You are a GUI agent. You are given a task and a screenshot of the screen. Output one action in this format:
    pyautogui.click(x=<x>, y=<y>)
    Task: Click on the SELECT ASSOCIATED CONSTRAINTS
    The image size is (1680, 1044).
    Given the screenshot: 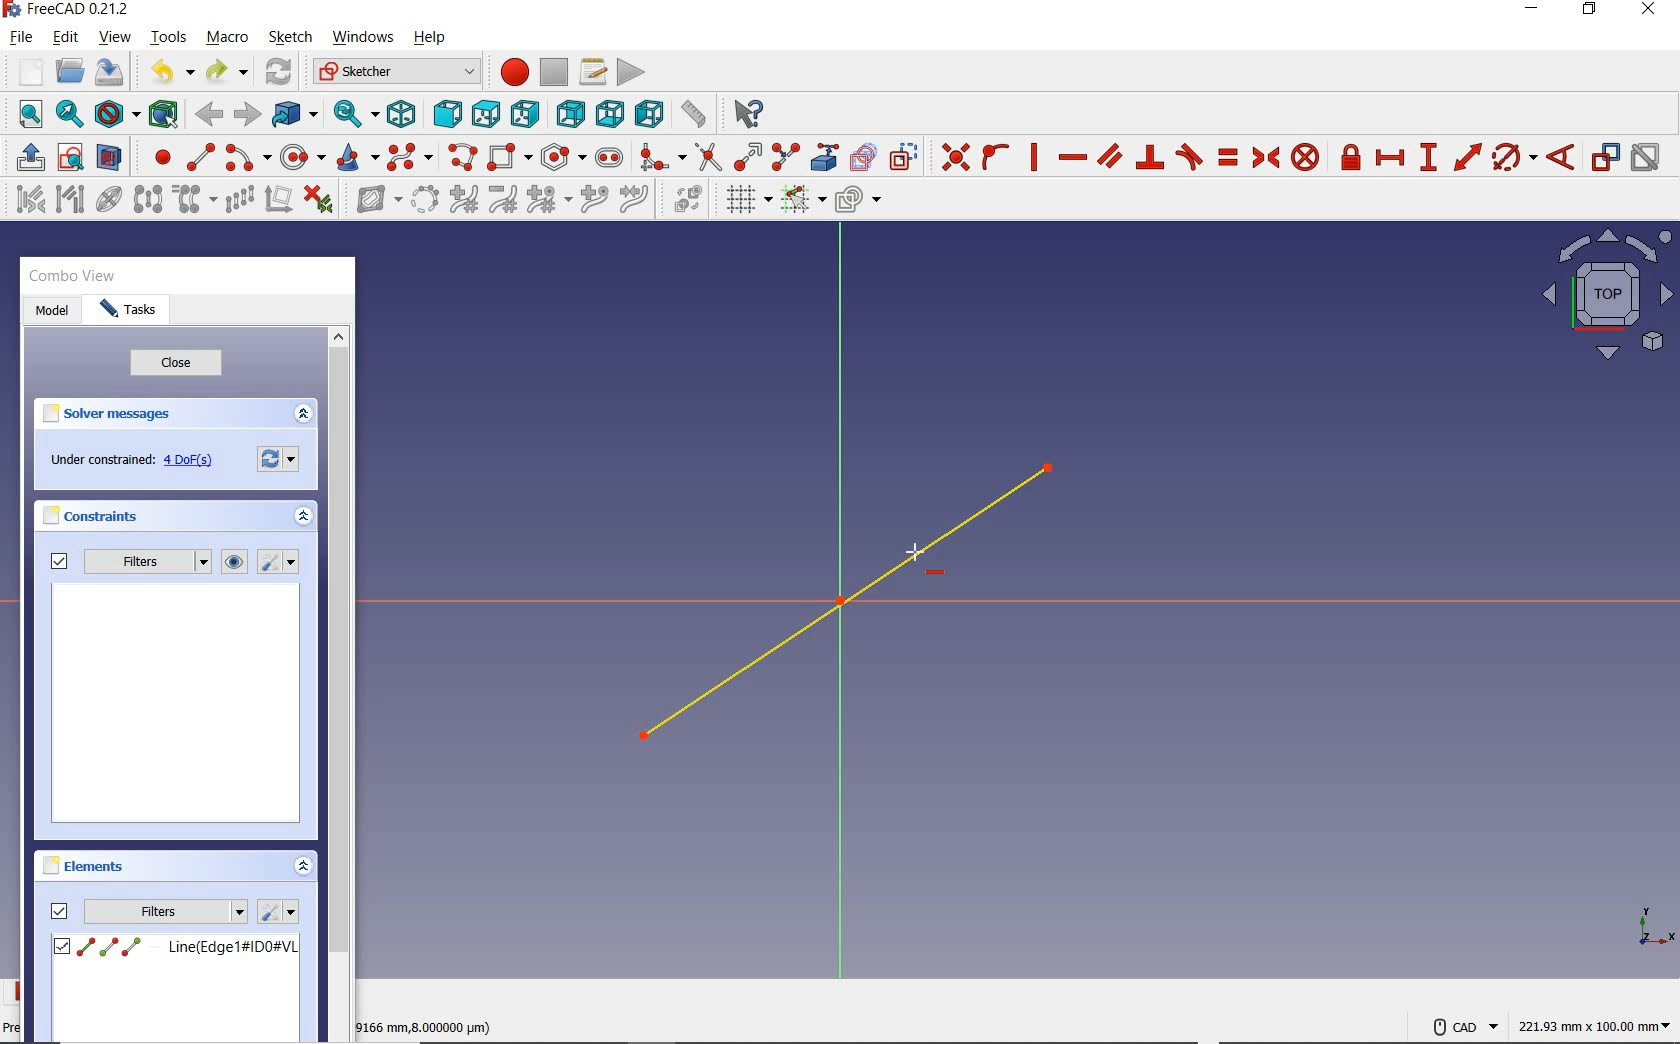 What is the action you would take?
    pyautogui.click(x=26, y=198)
    